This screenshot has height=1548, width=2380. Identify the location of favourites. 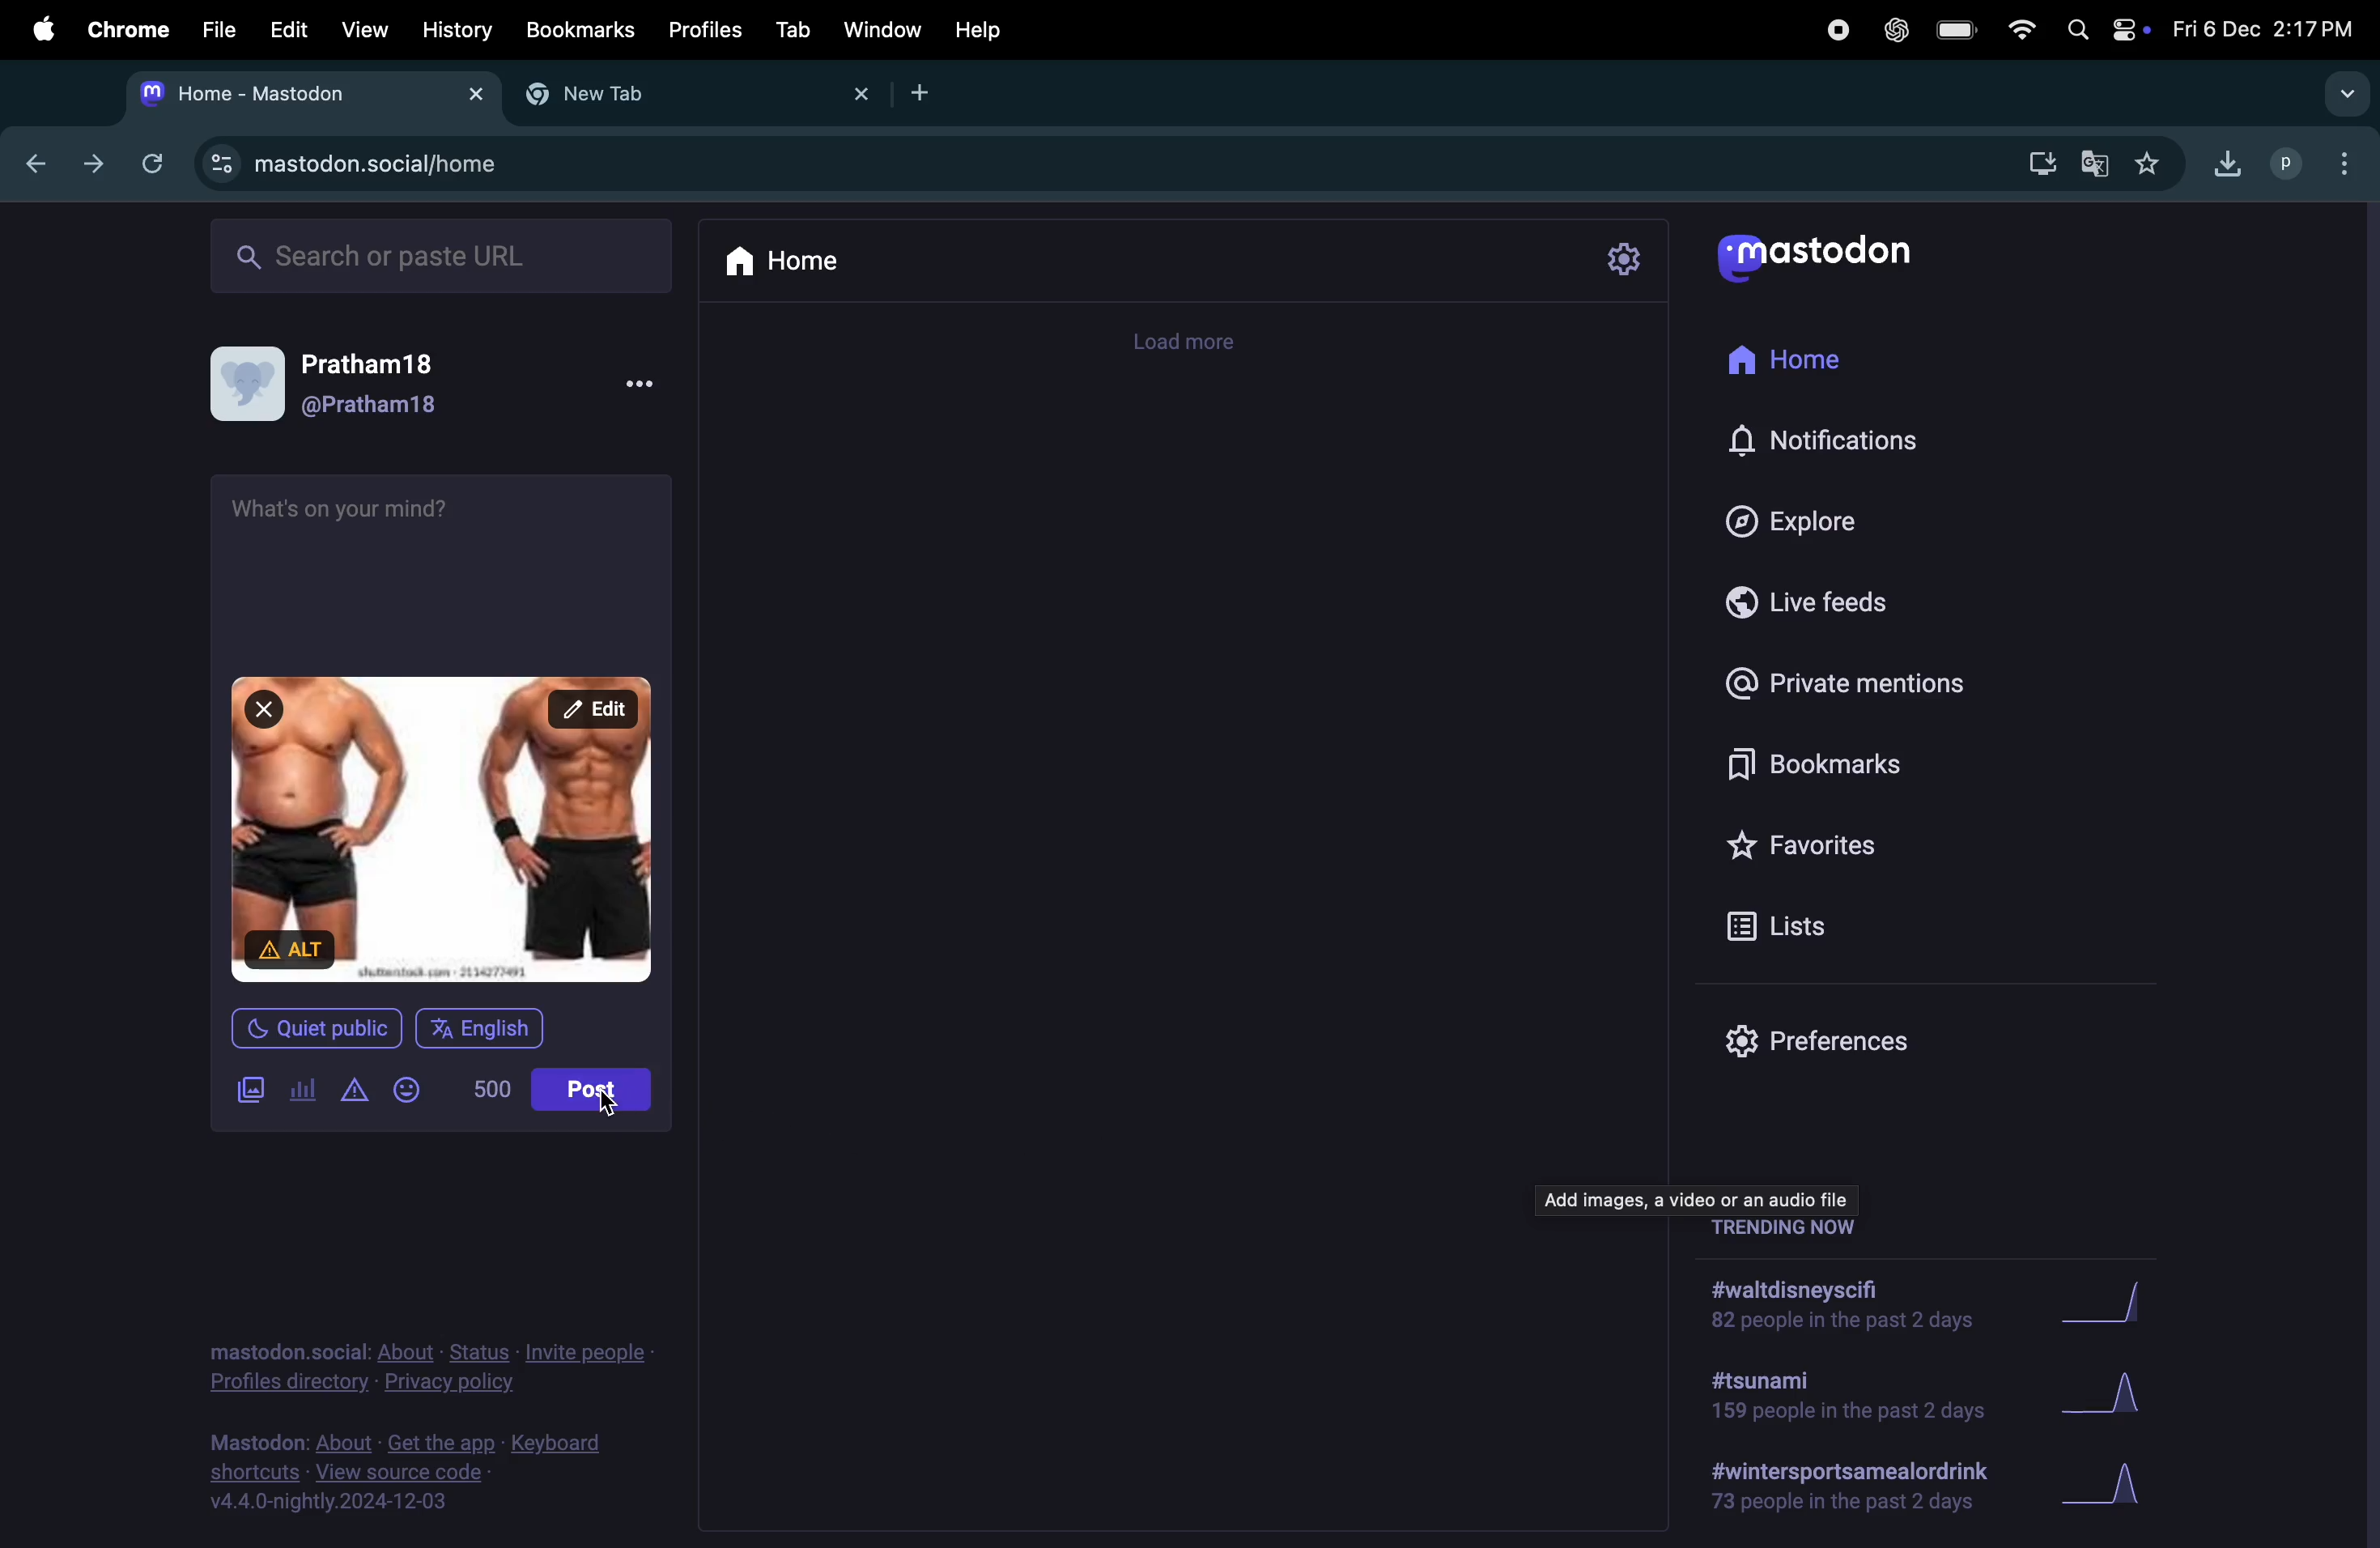
(2152, 161).